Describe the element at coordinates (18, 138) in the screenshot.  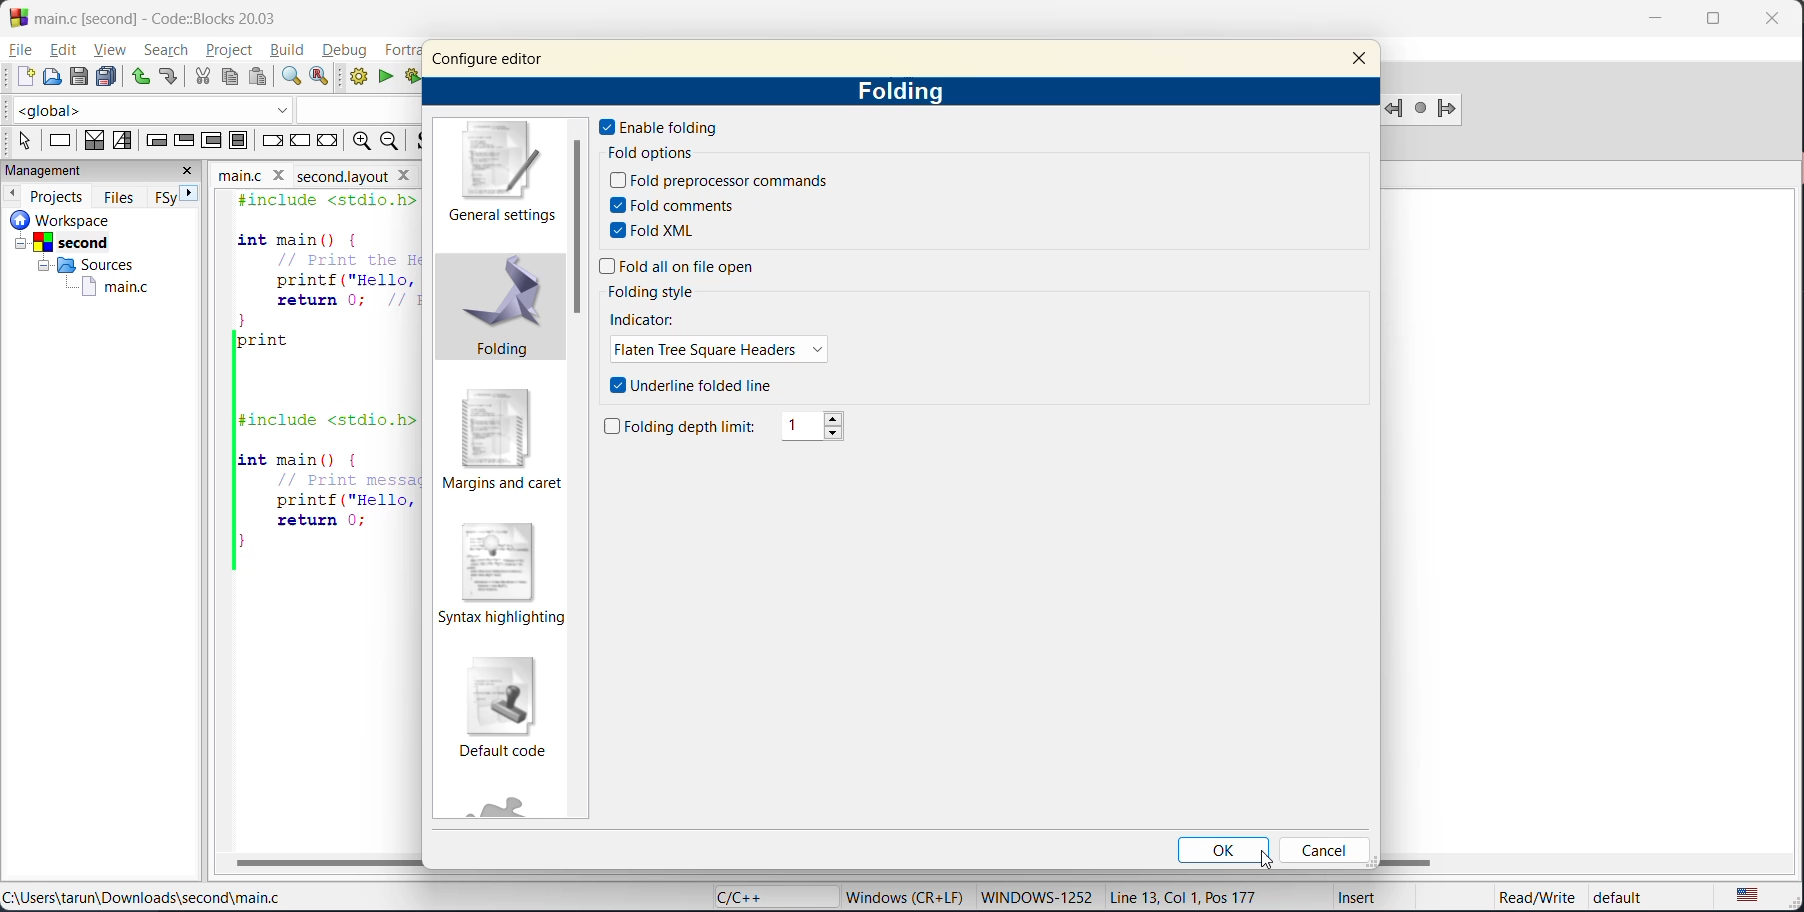
I see `select` at that location.